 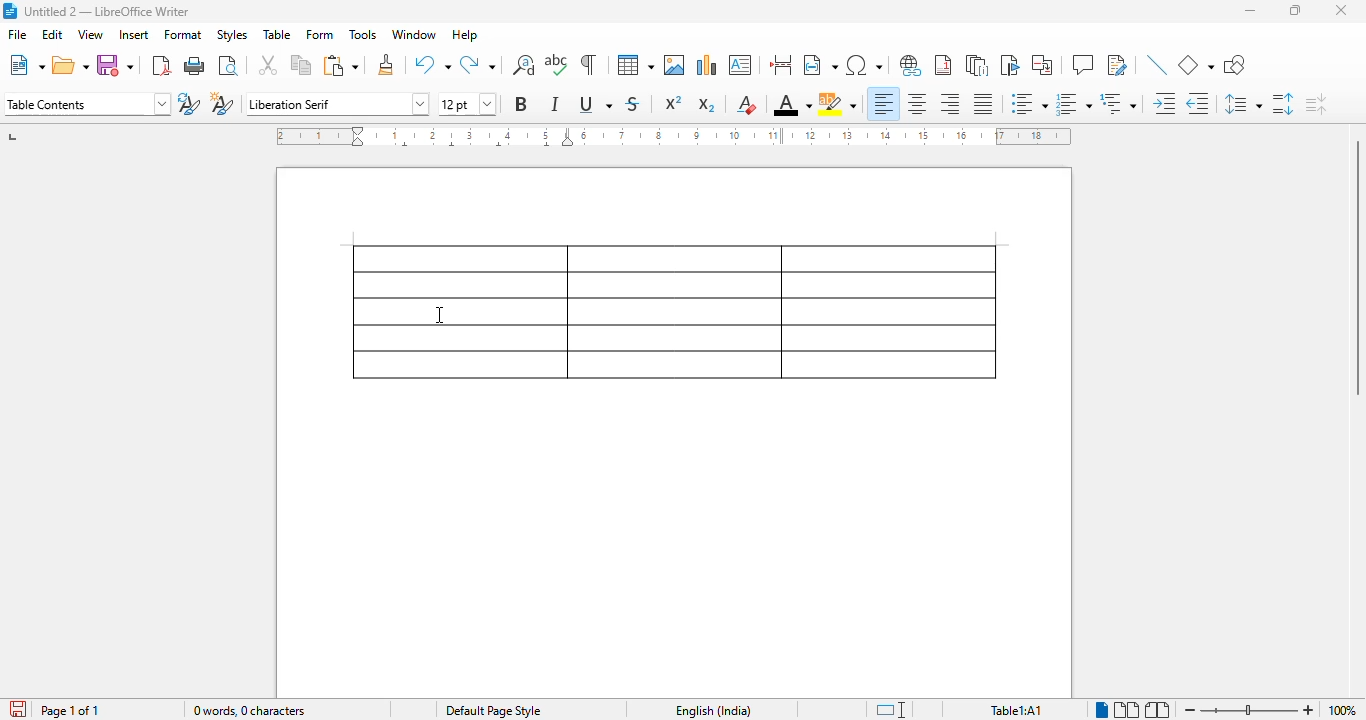 I want to click on toggle ordered list, so click(x=1072, y=103).